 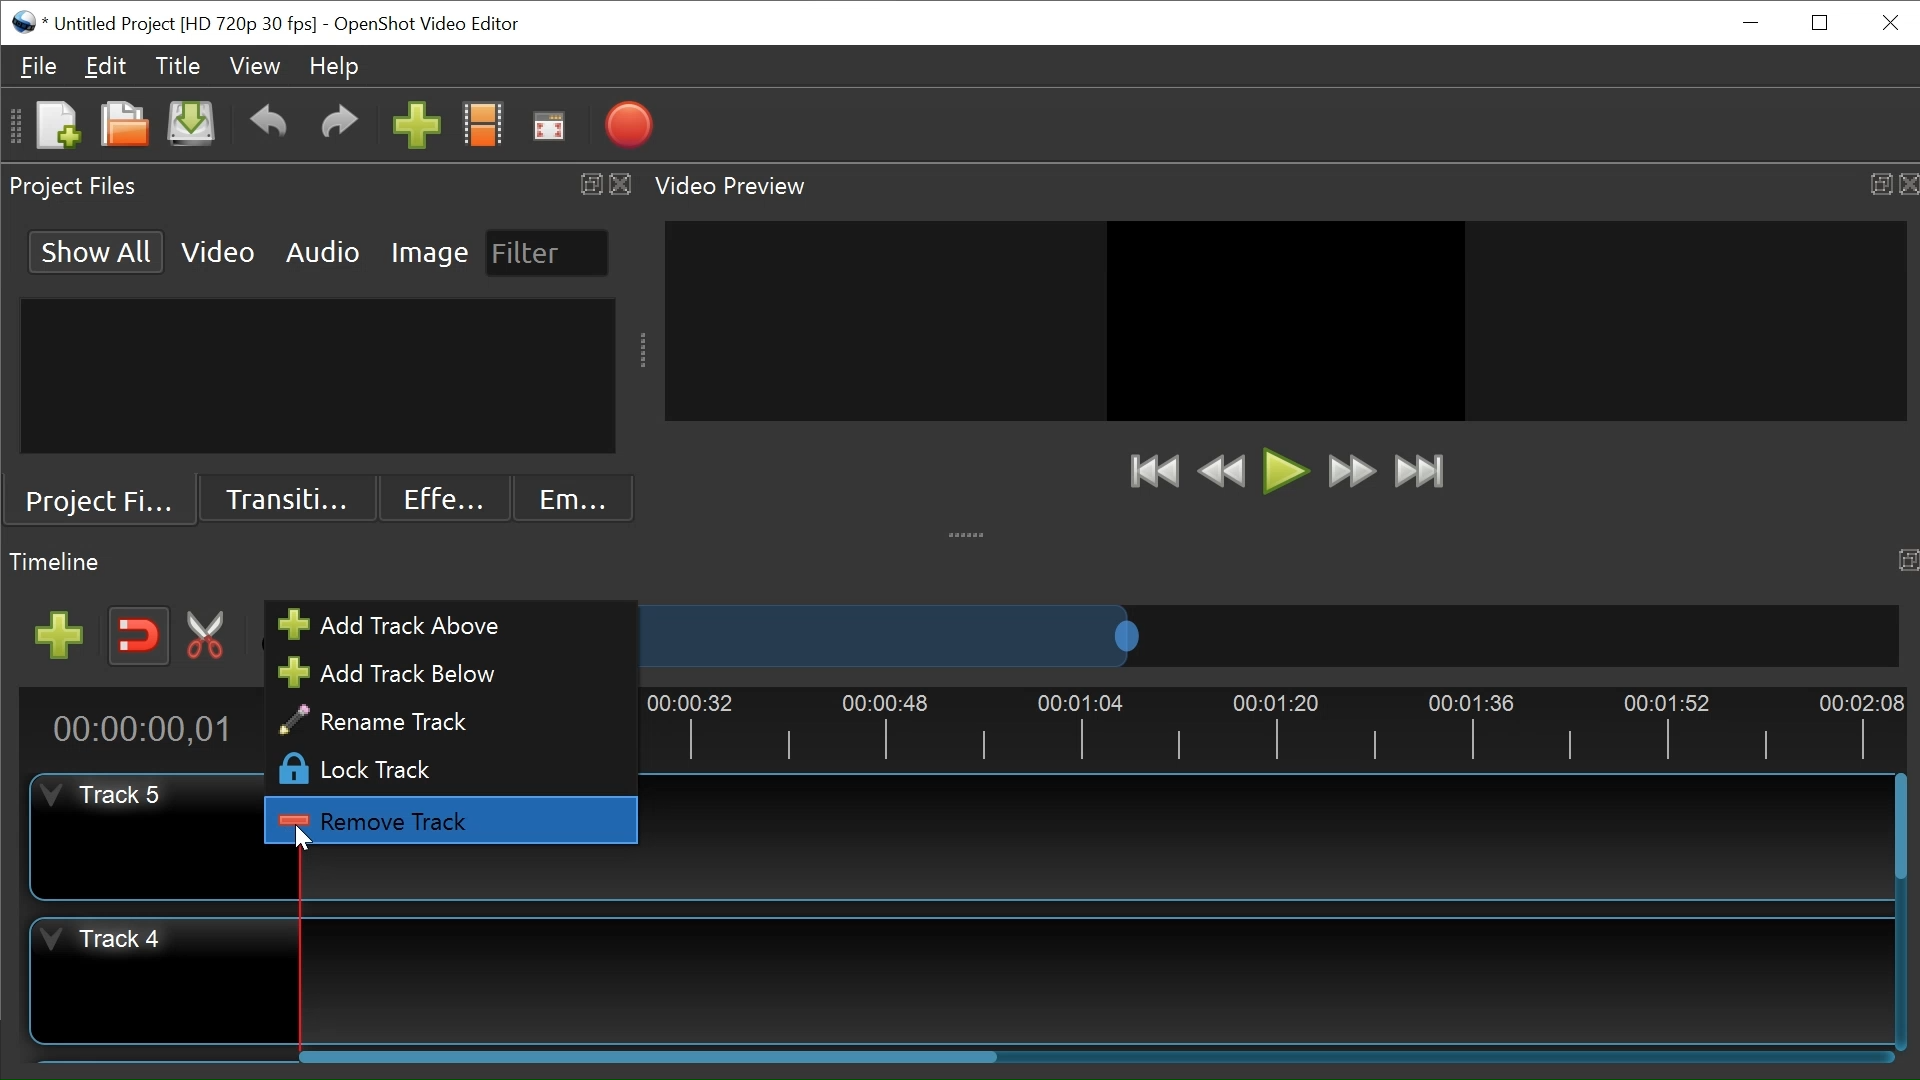 I want to click on Razor, so click(x=209, y=635).